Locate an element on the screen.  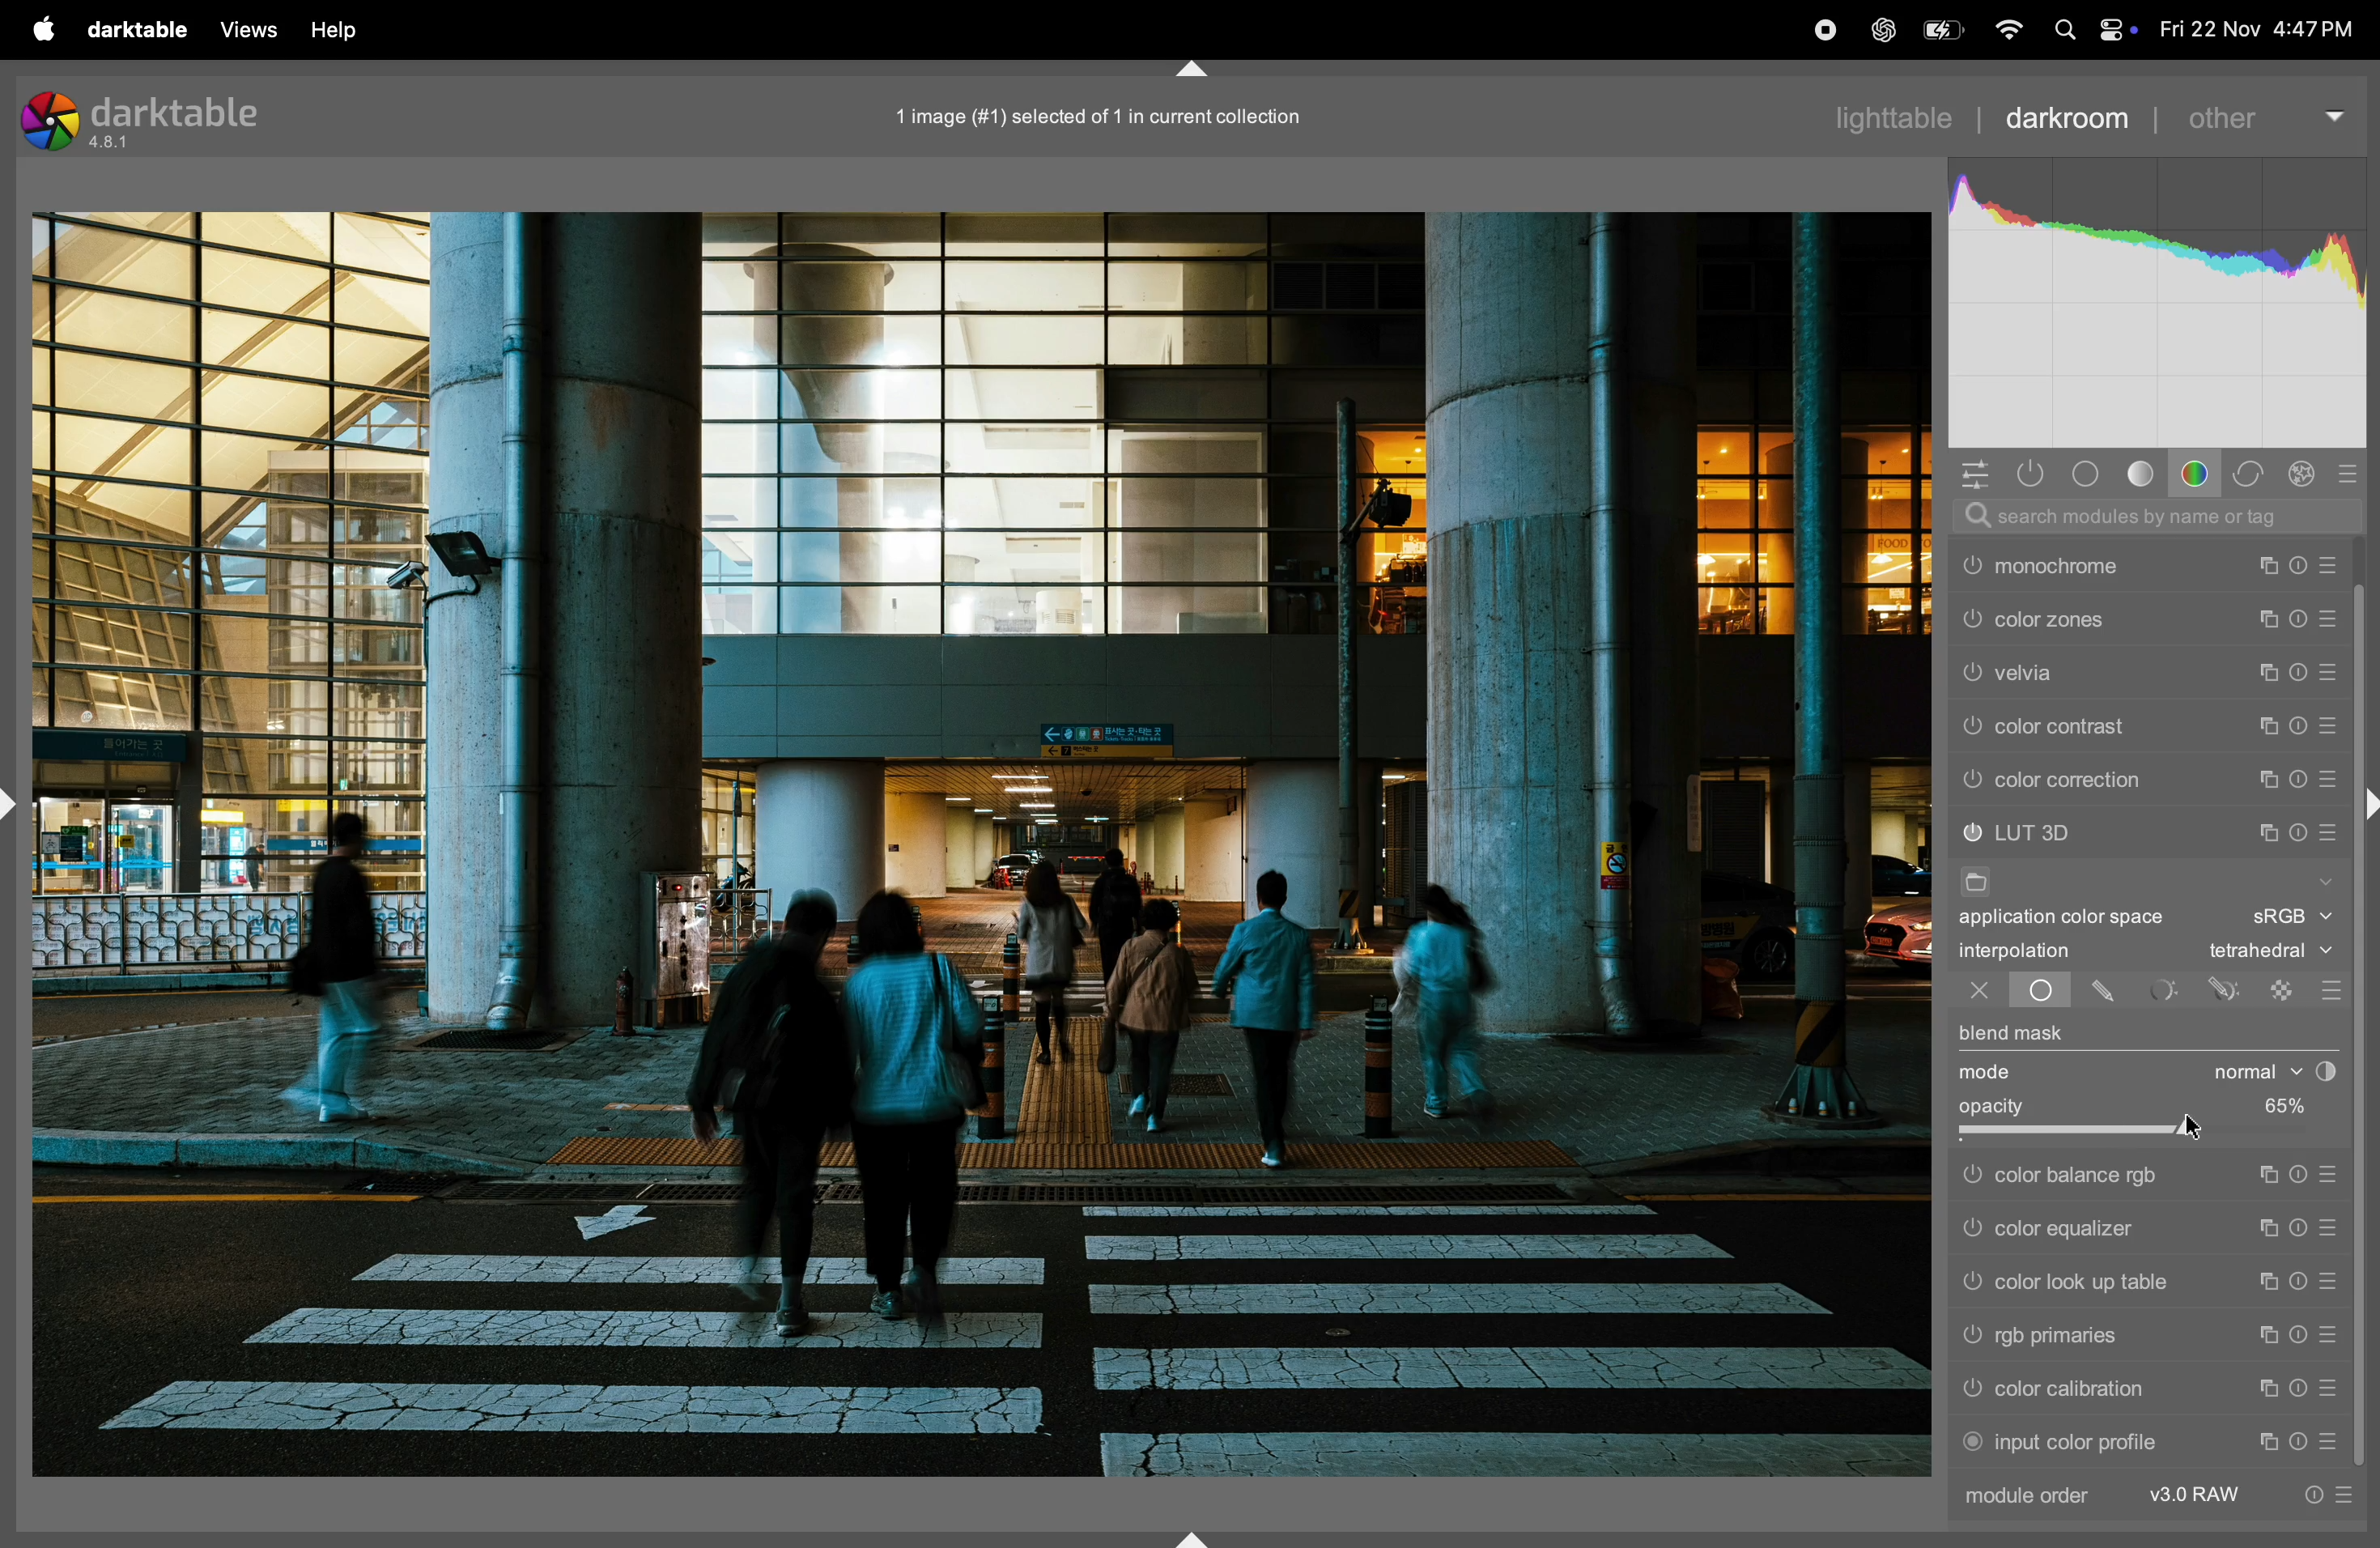
multiple instance actions is located at coordinates (2263, 1281).